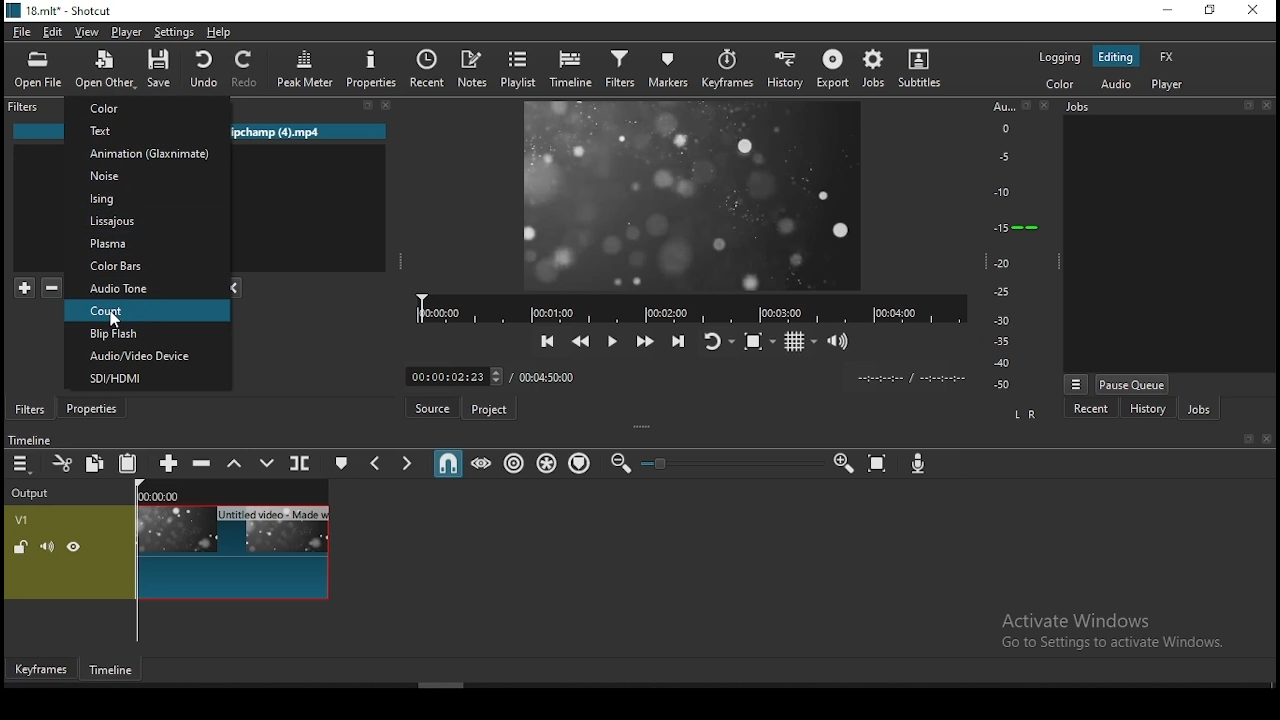 This screenshot has width=1280, height=720. Describe the element at coordinates (1197, 410) in the screenshot. I see `jobs` at that location.